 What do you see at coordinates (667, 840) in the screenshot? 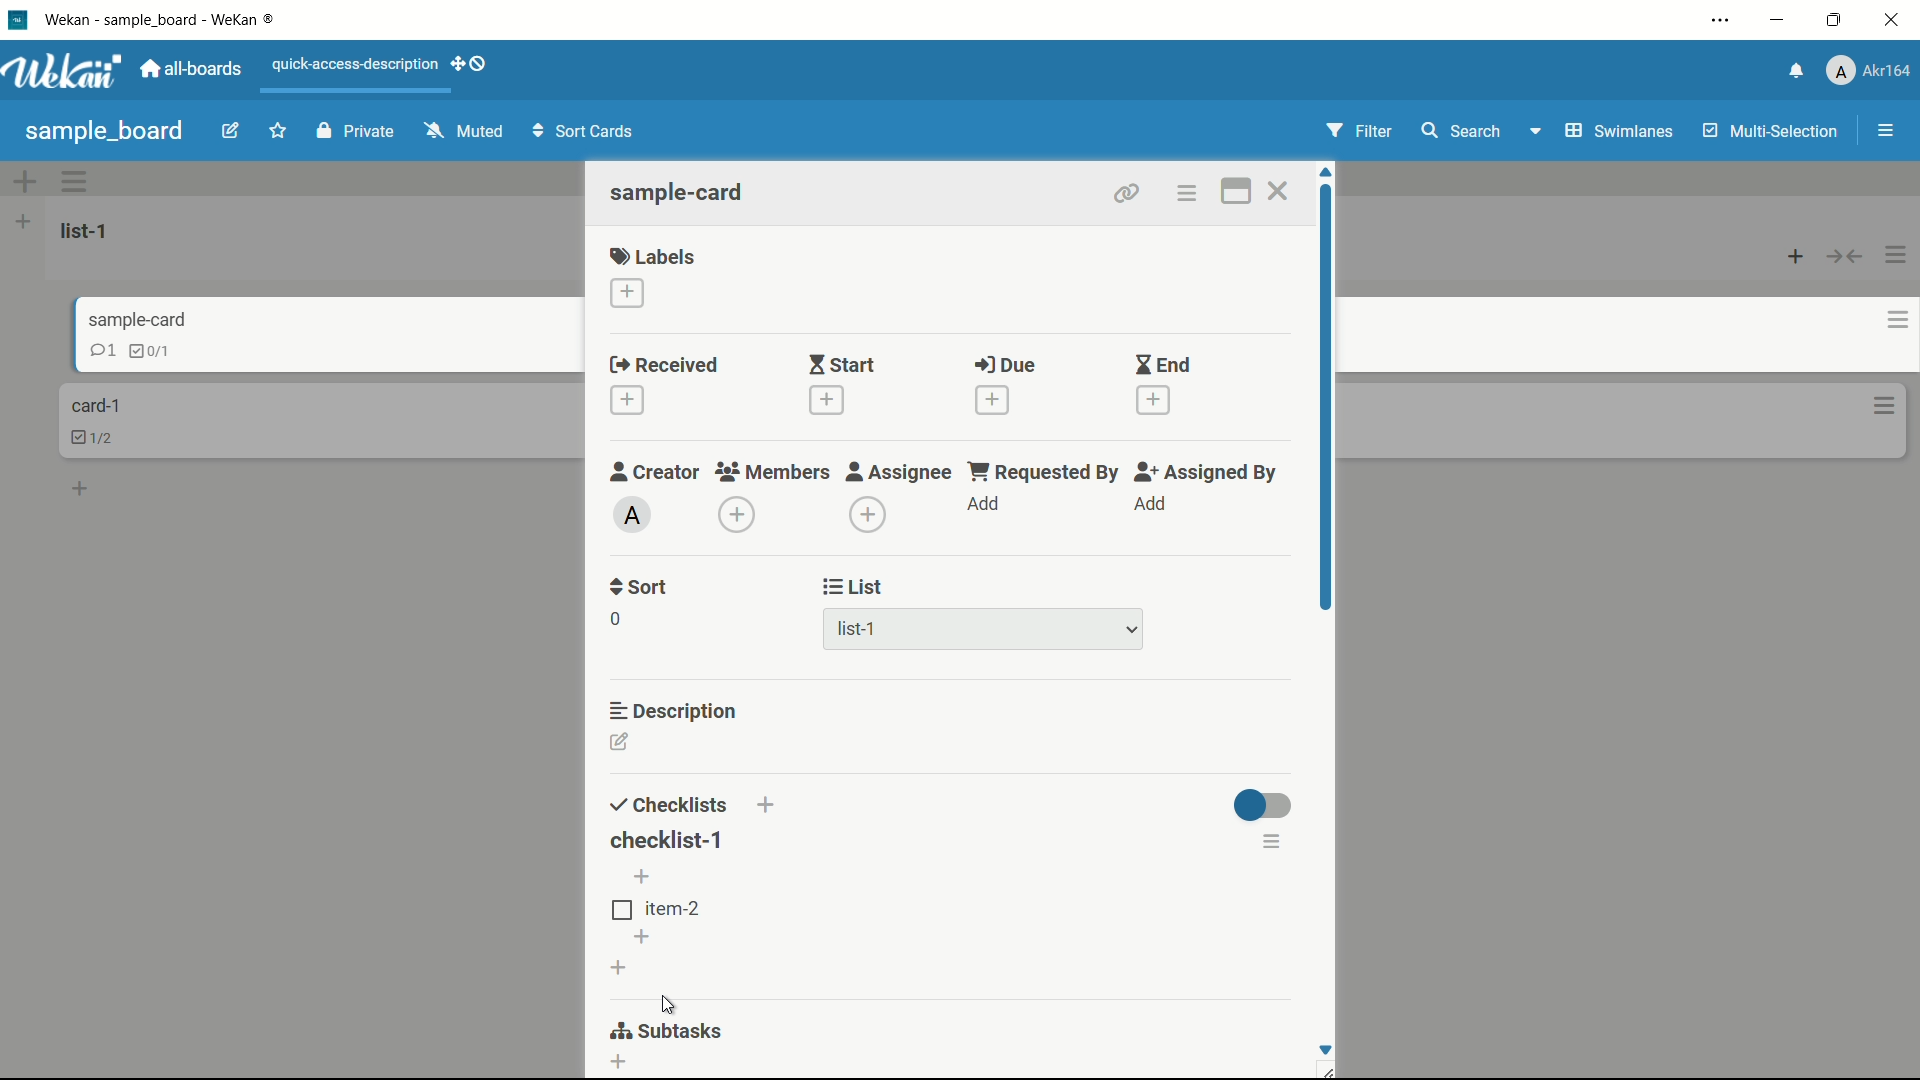
I see `checklist-1` at bounding box center [667, 840].